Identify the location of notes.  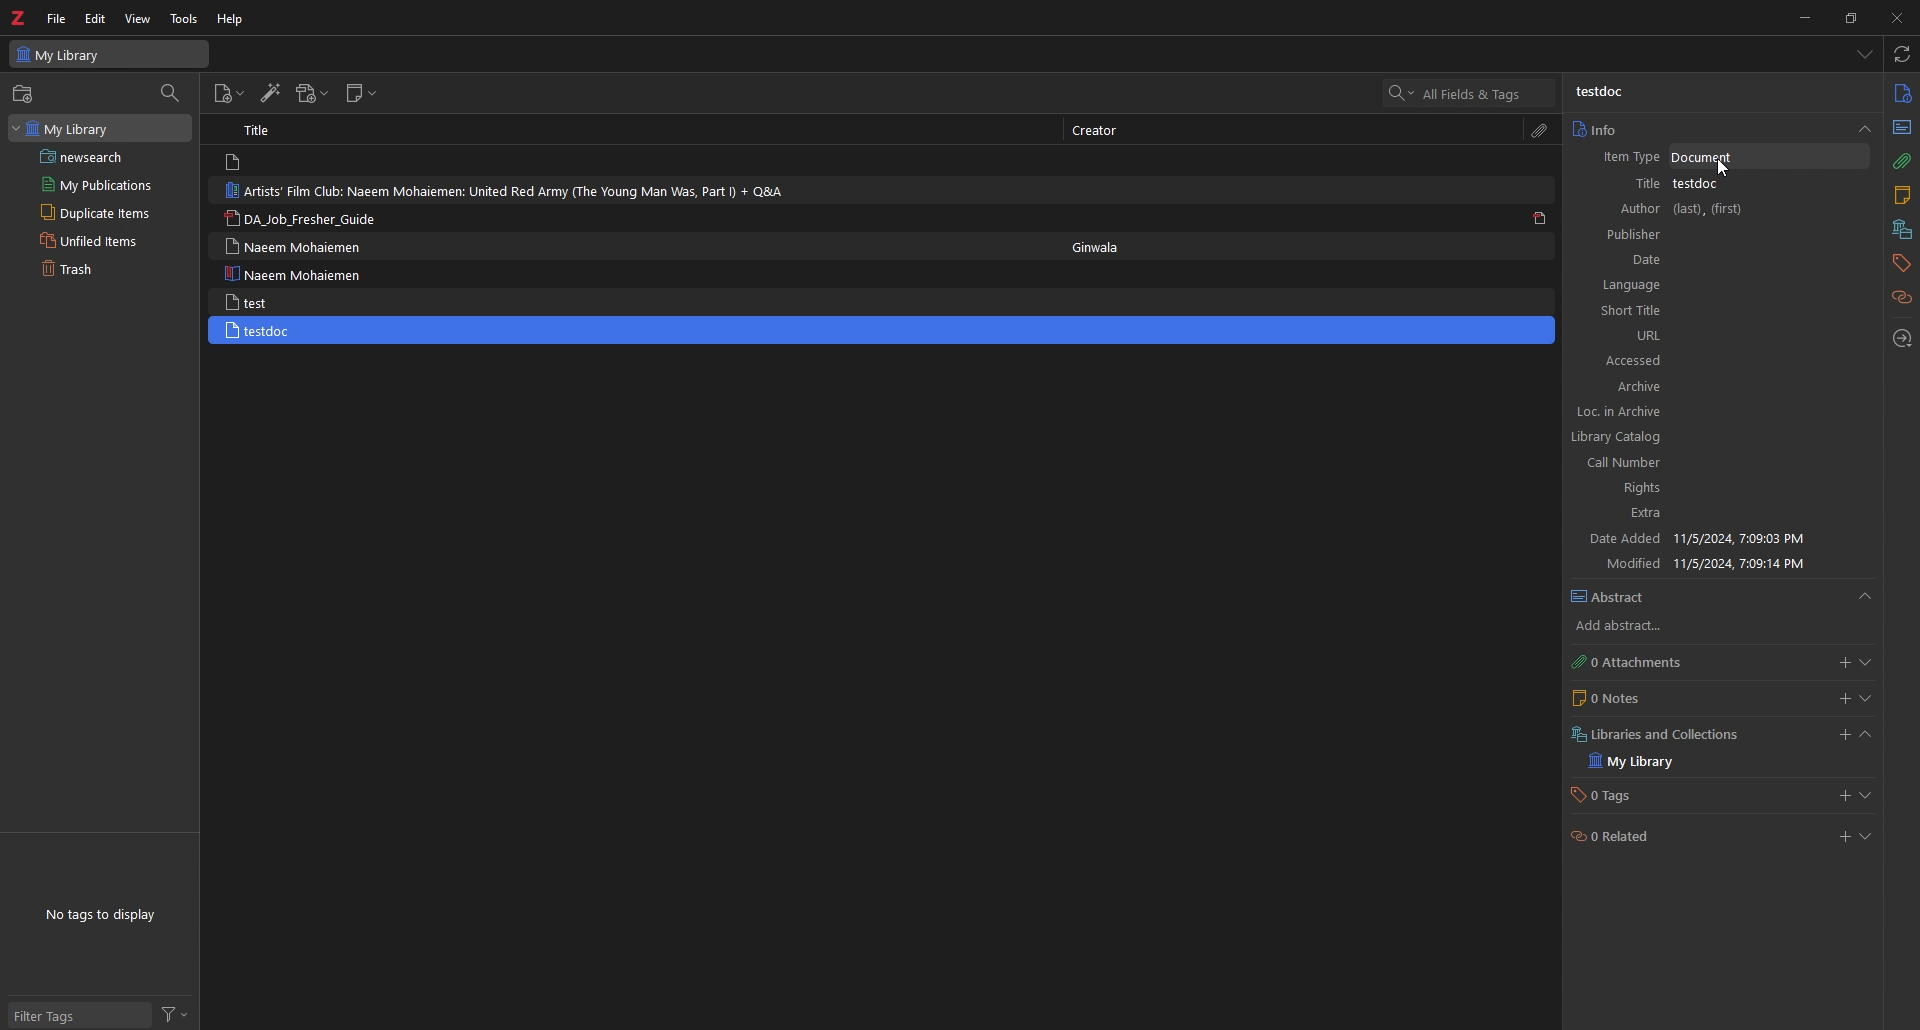
(1902, 197).